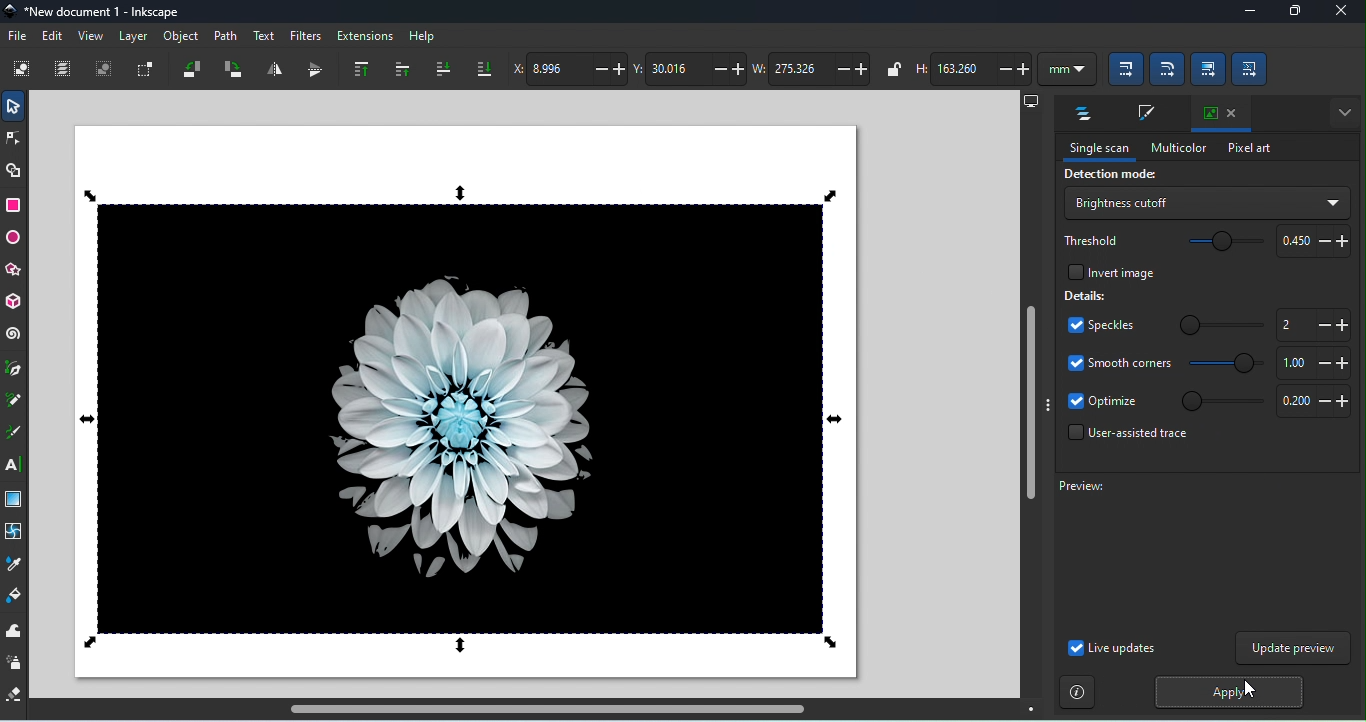 The width and height of the screenshot is (1366, 722). I want to click on Pixel art, so click(1245, 149).